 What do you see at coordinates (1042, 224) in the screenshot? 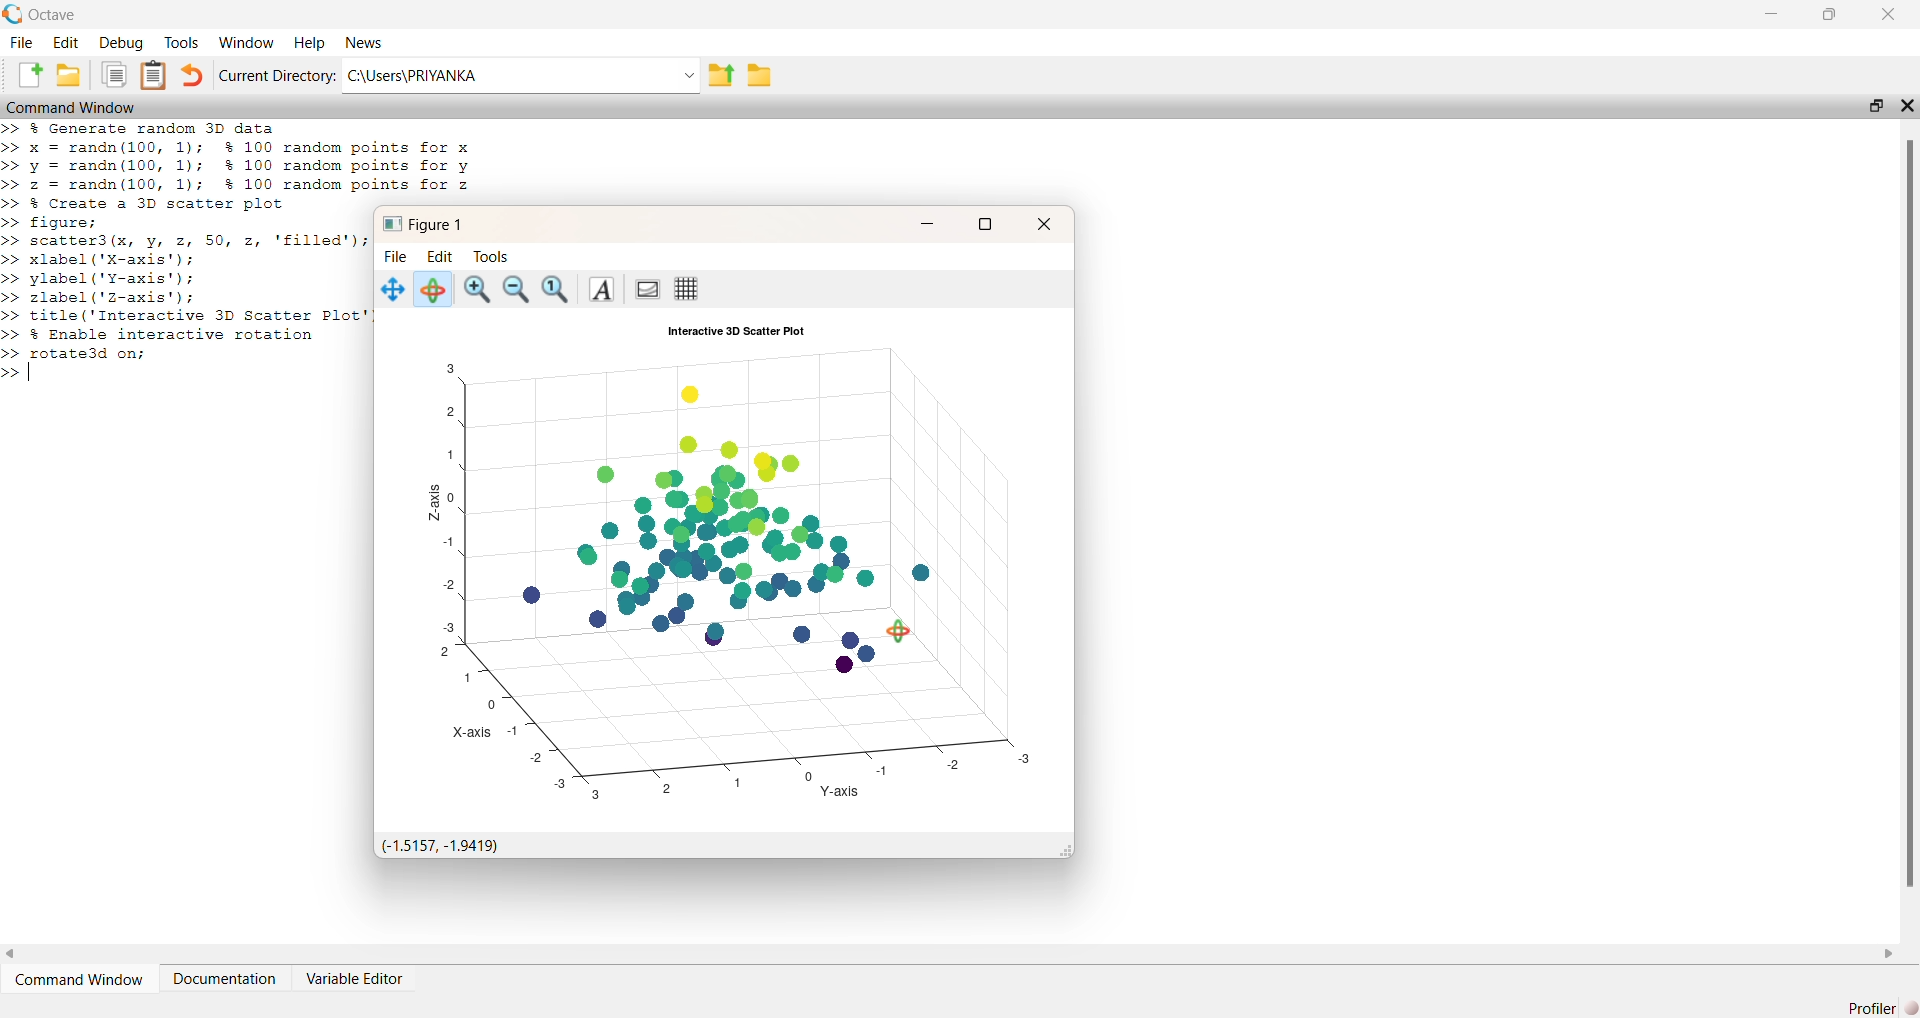
I see `close` at bounding box center [1042, 224].